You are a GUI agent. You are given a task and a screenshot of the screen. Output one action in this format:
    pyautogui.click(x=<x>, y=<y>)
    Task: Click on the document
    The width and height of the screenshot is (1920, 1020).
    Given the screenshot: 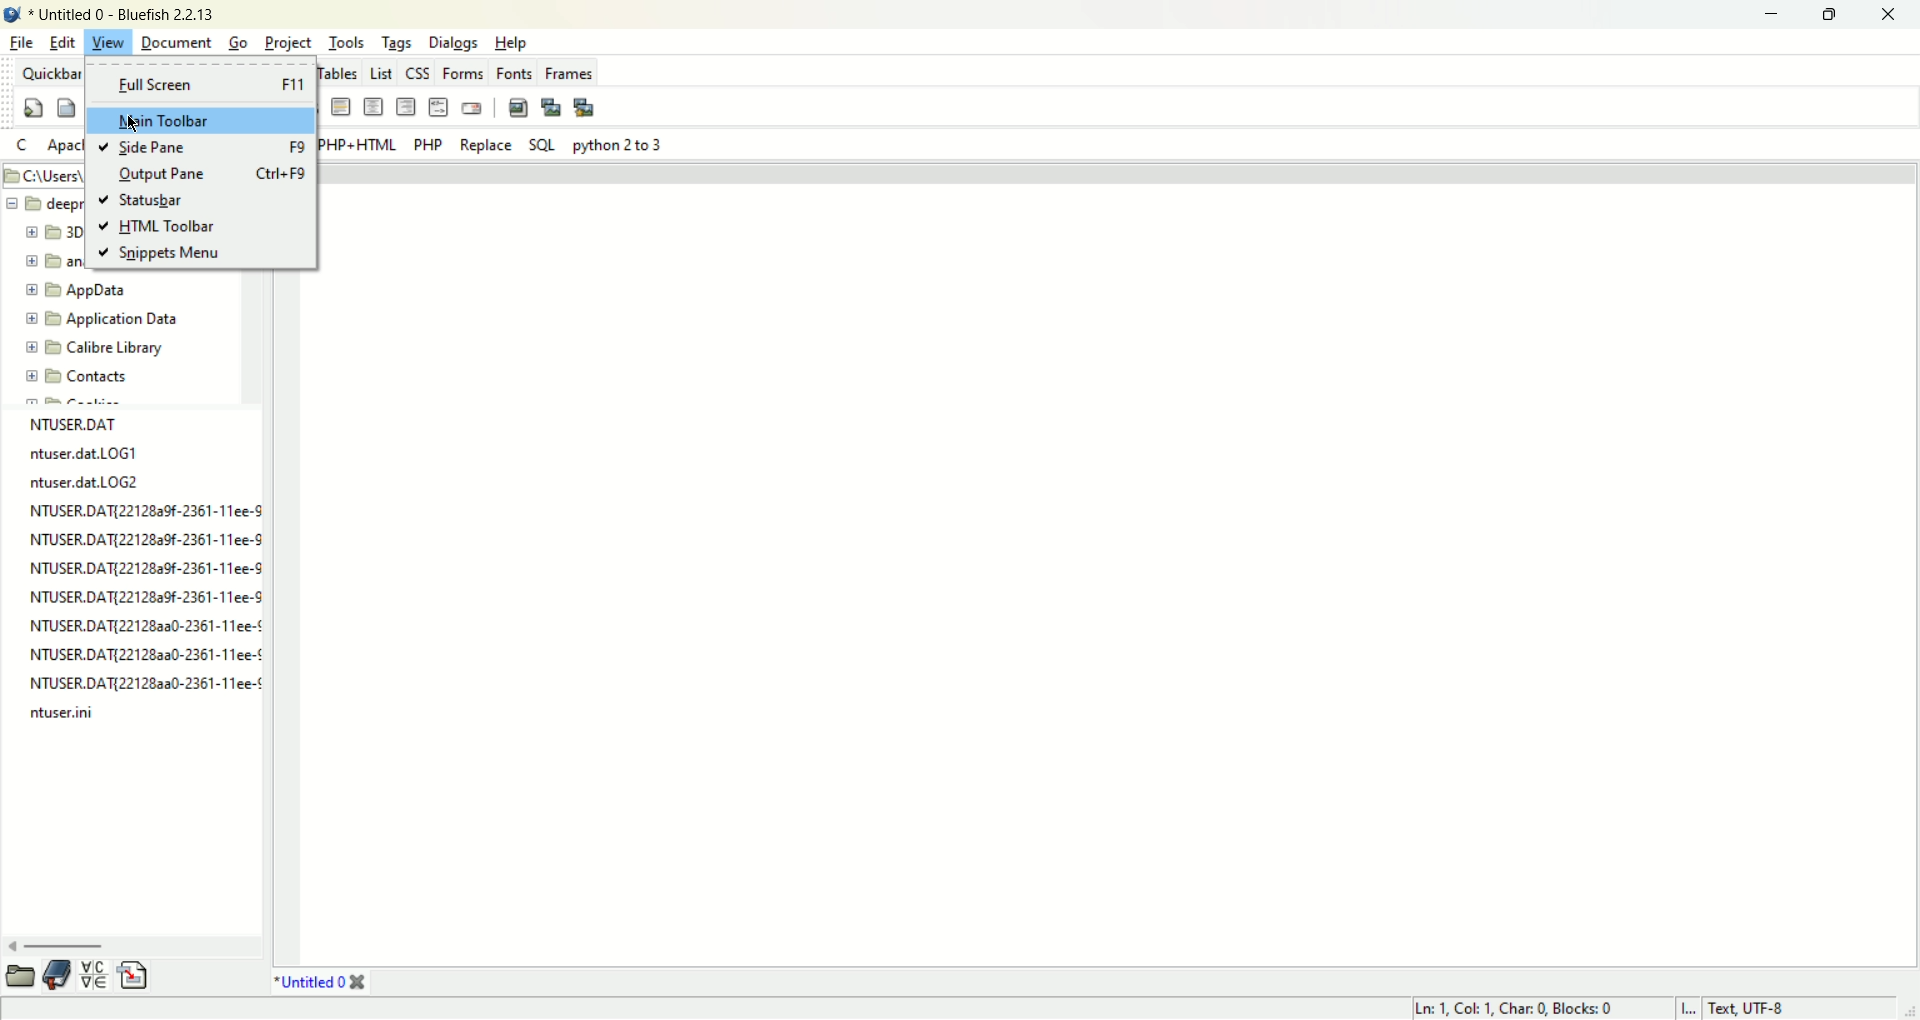 What is the action you would take?
    pyautogui.click(x=176, y=42)
    